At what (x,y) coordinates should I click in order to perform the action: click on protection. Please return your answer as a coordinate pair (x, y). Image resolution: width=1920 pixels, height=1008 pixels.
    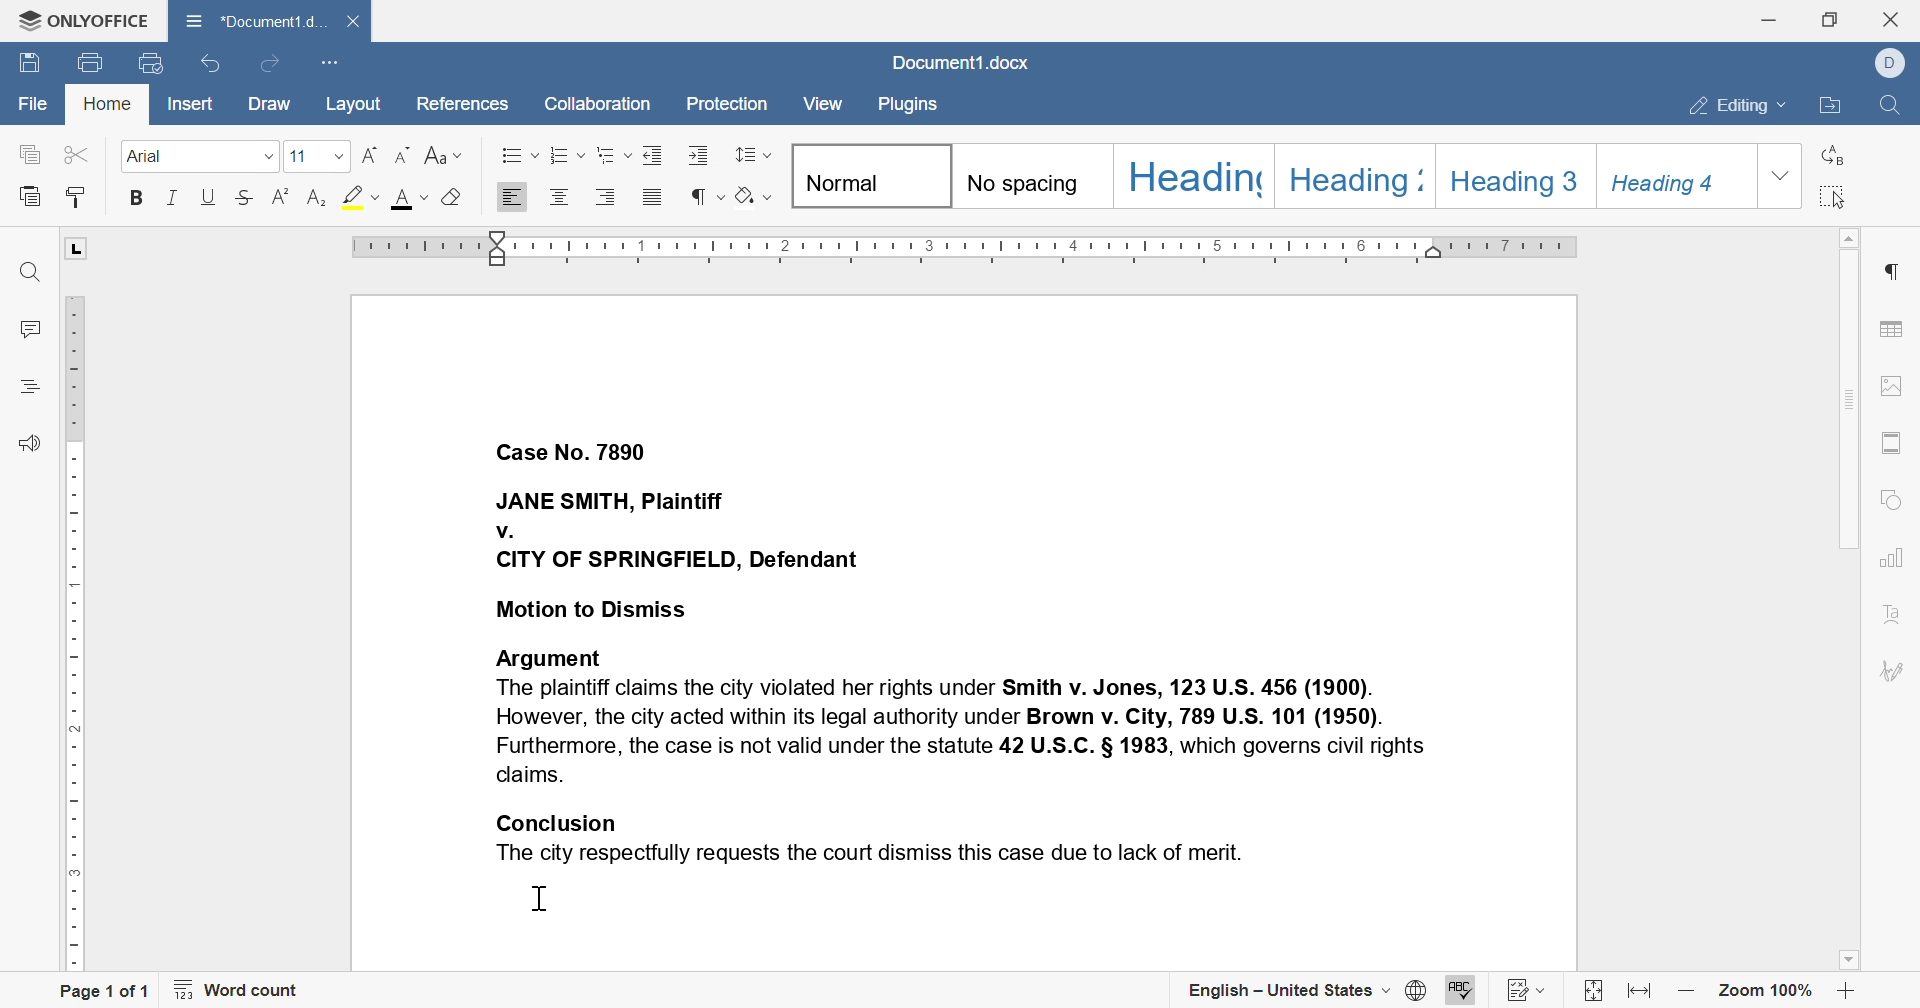
    Looking at the image, I should click on (726, 104).